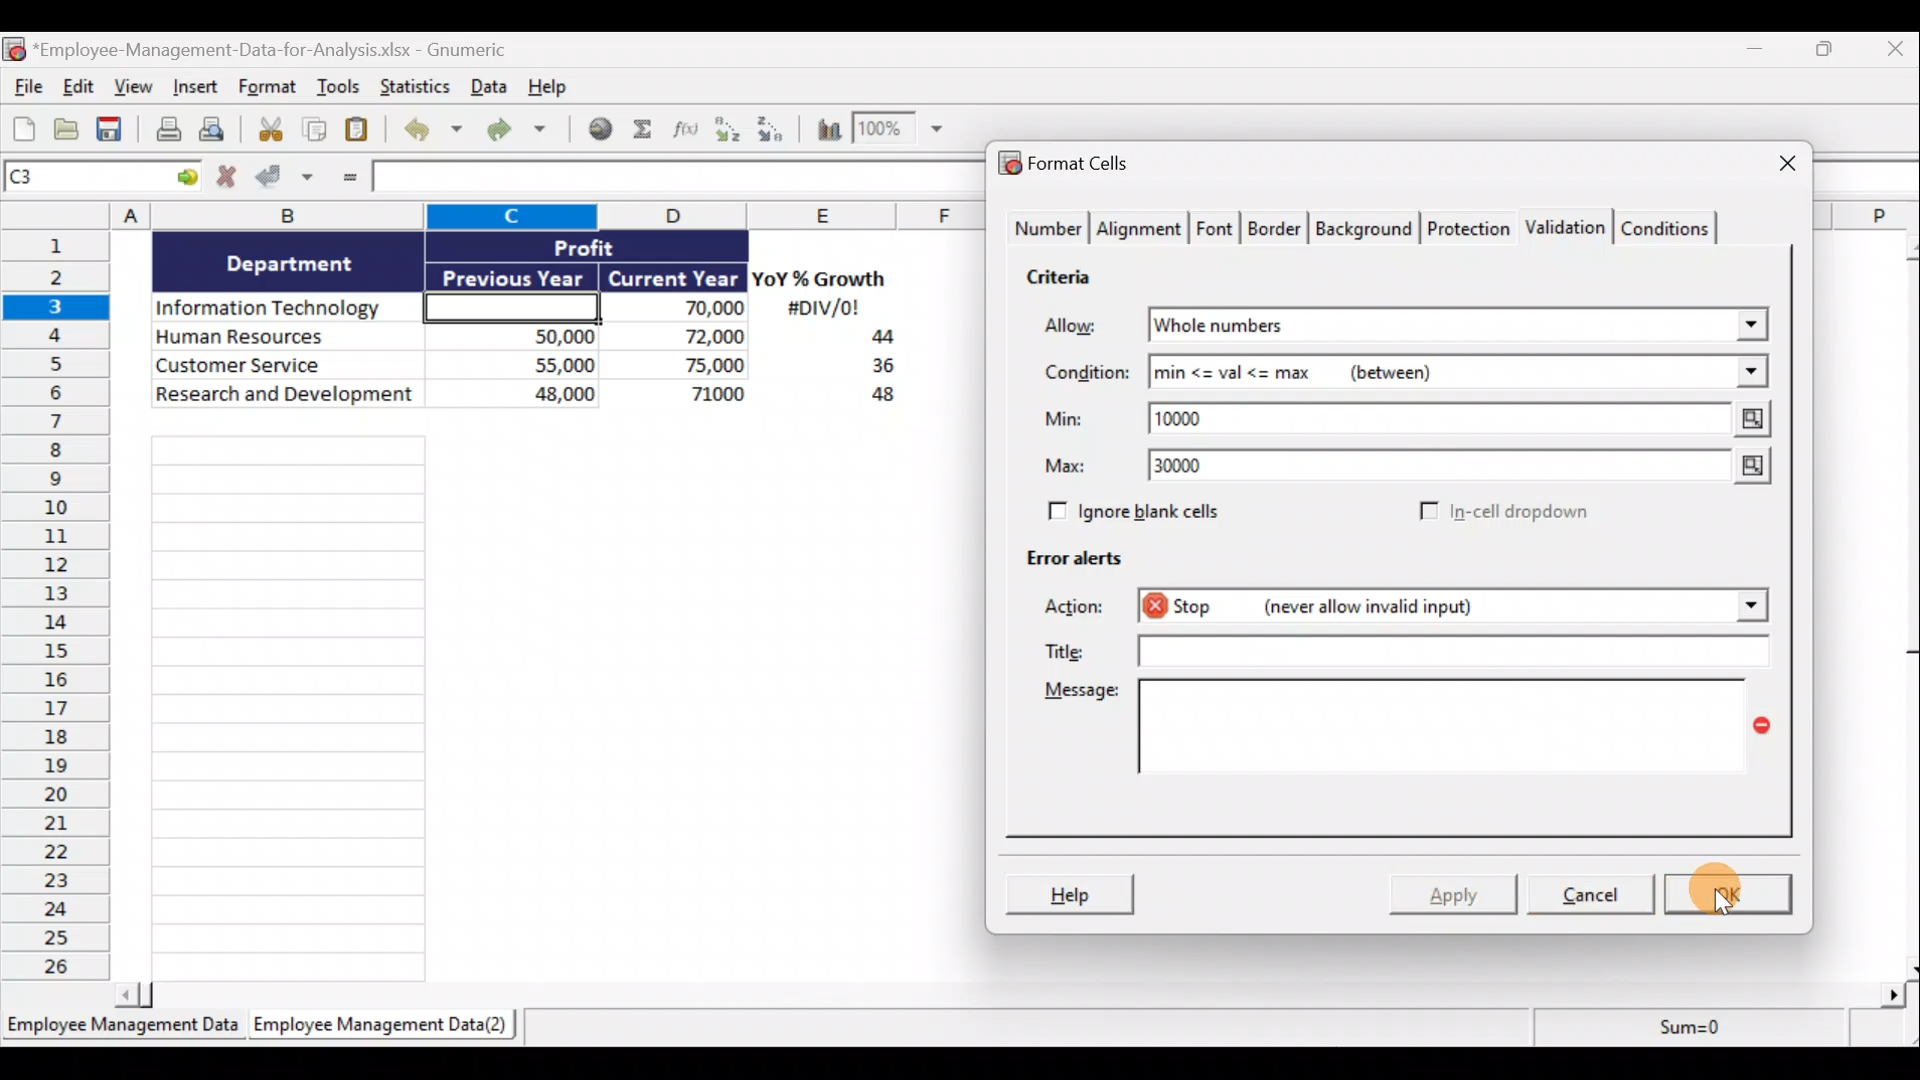 Image resolution: width=1920 pixels, height=1080 pixels. What do you see at coordinates (13, 49) in the screenshot?
I see `Gnumeric logo` at bounding box center [13, 49].